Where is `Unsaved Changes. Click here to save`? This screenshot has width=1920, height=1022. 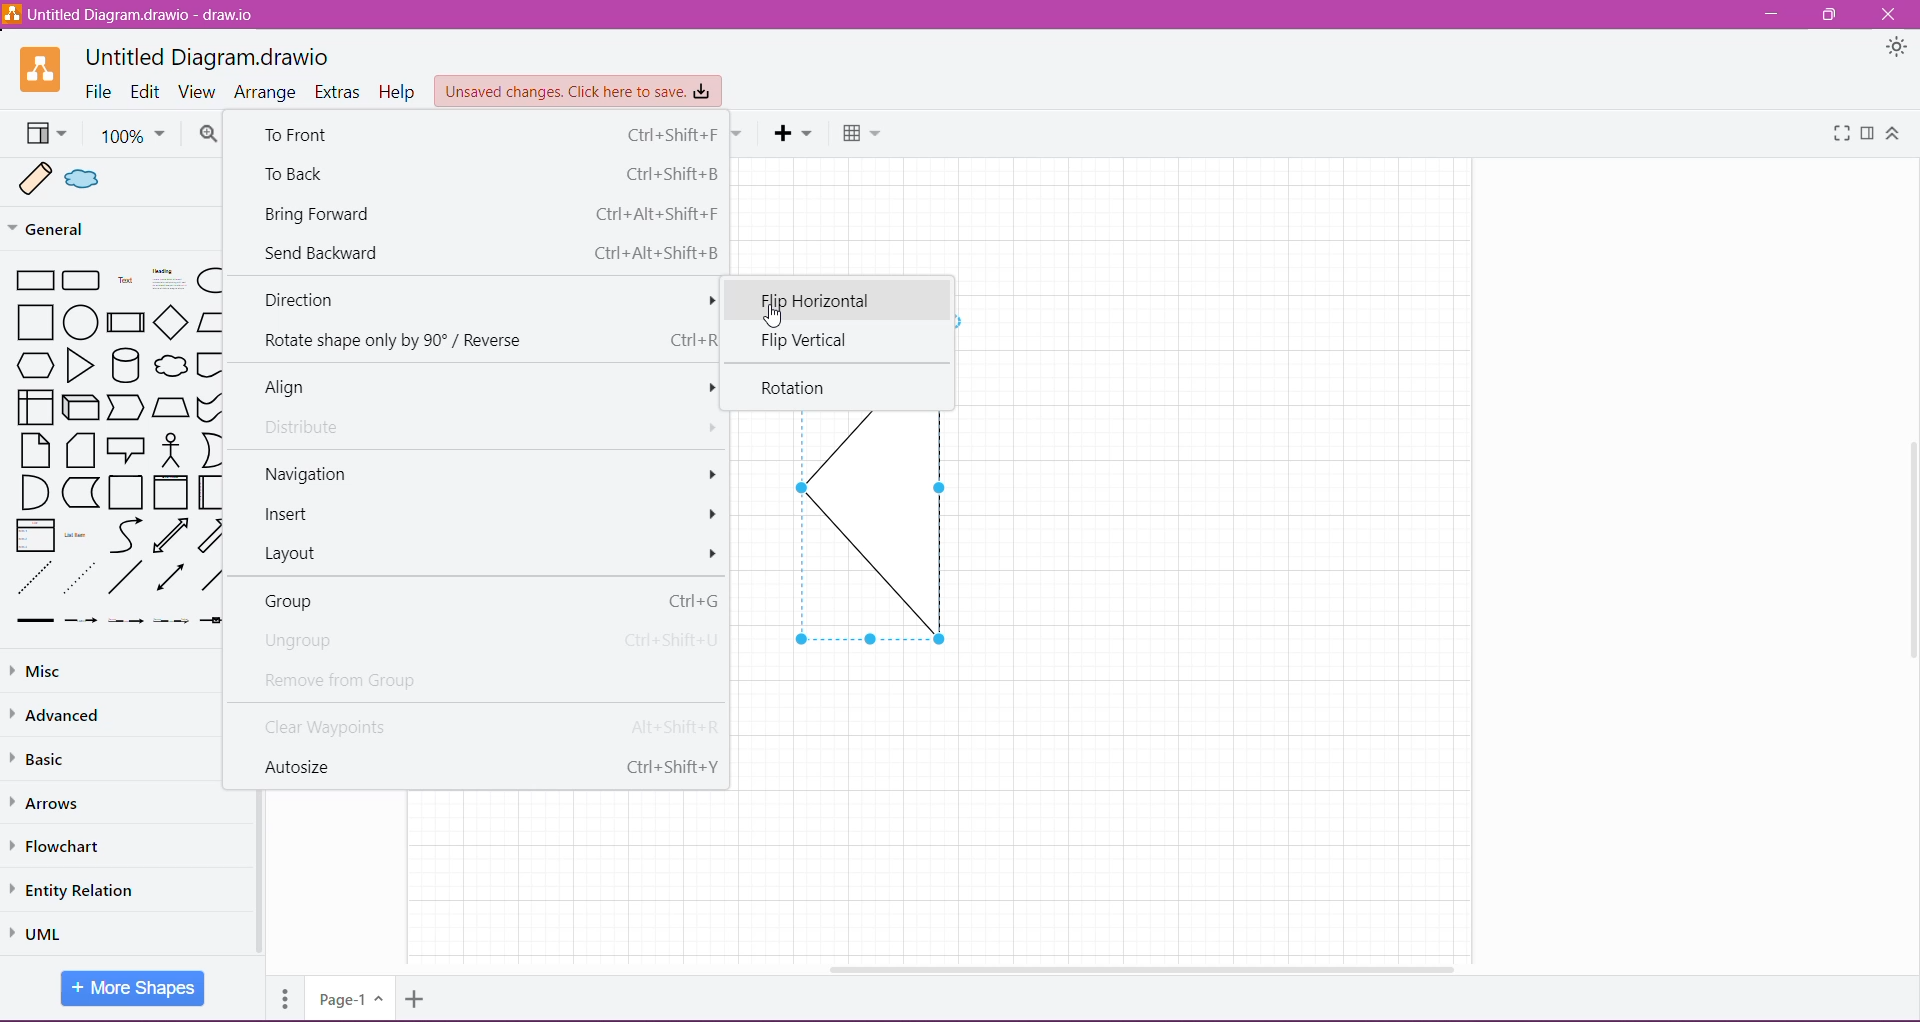 Unsaved Changes. Click here to save is located at coordinates (577, 91).